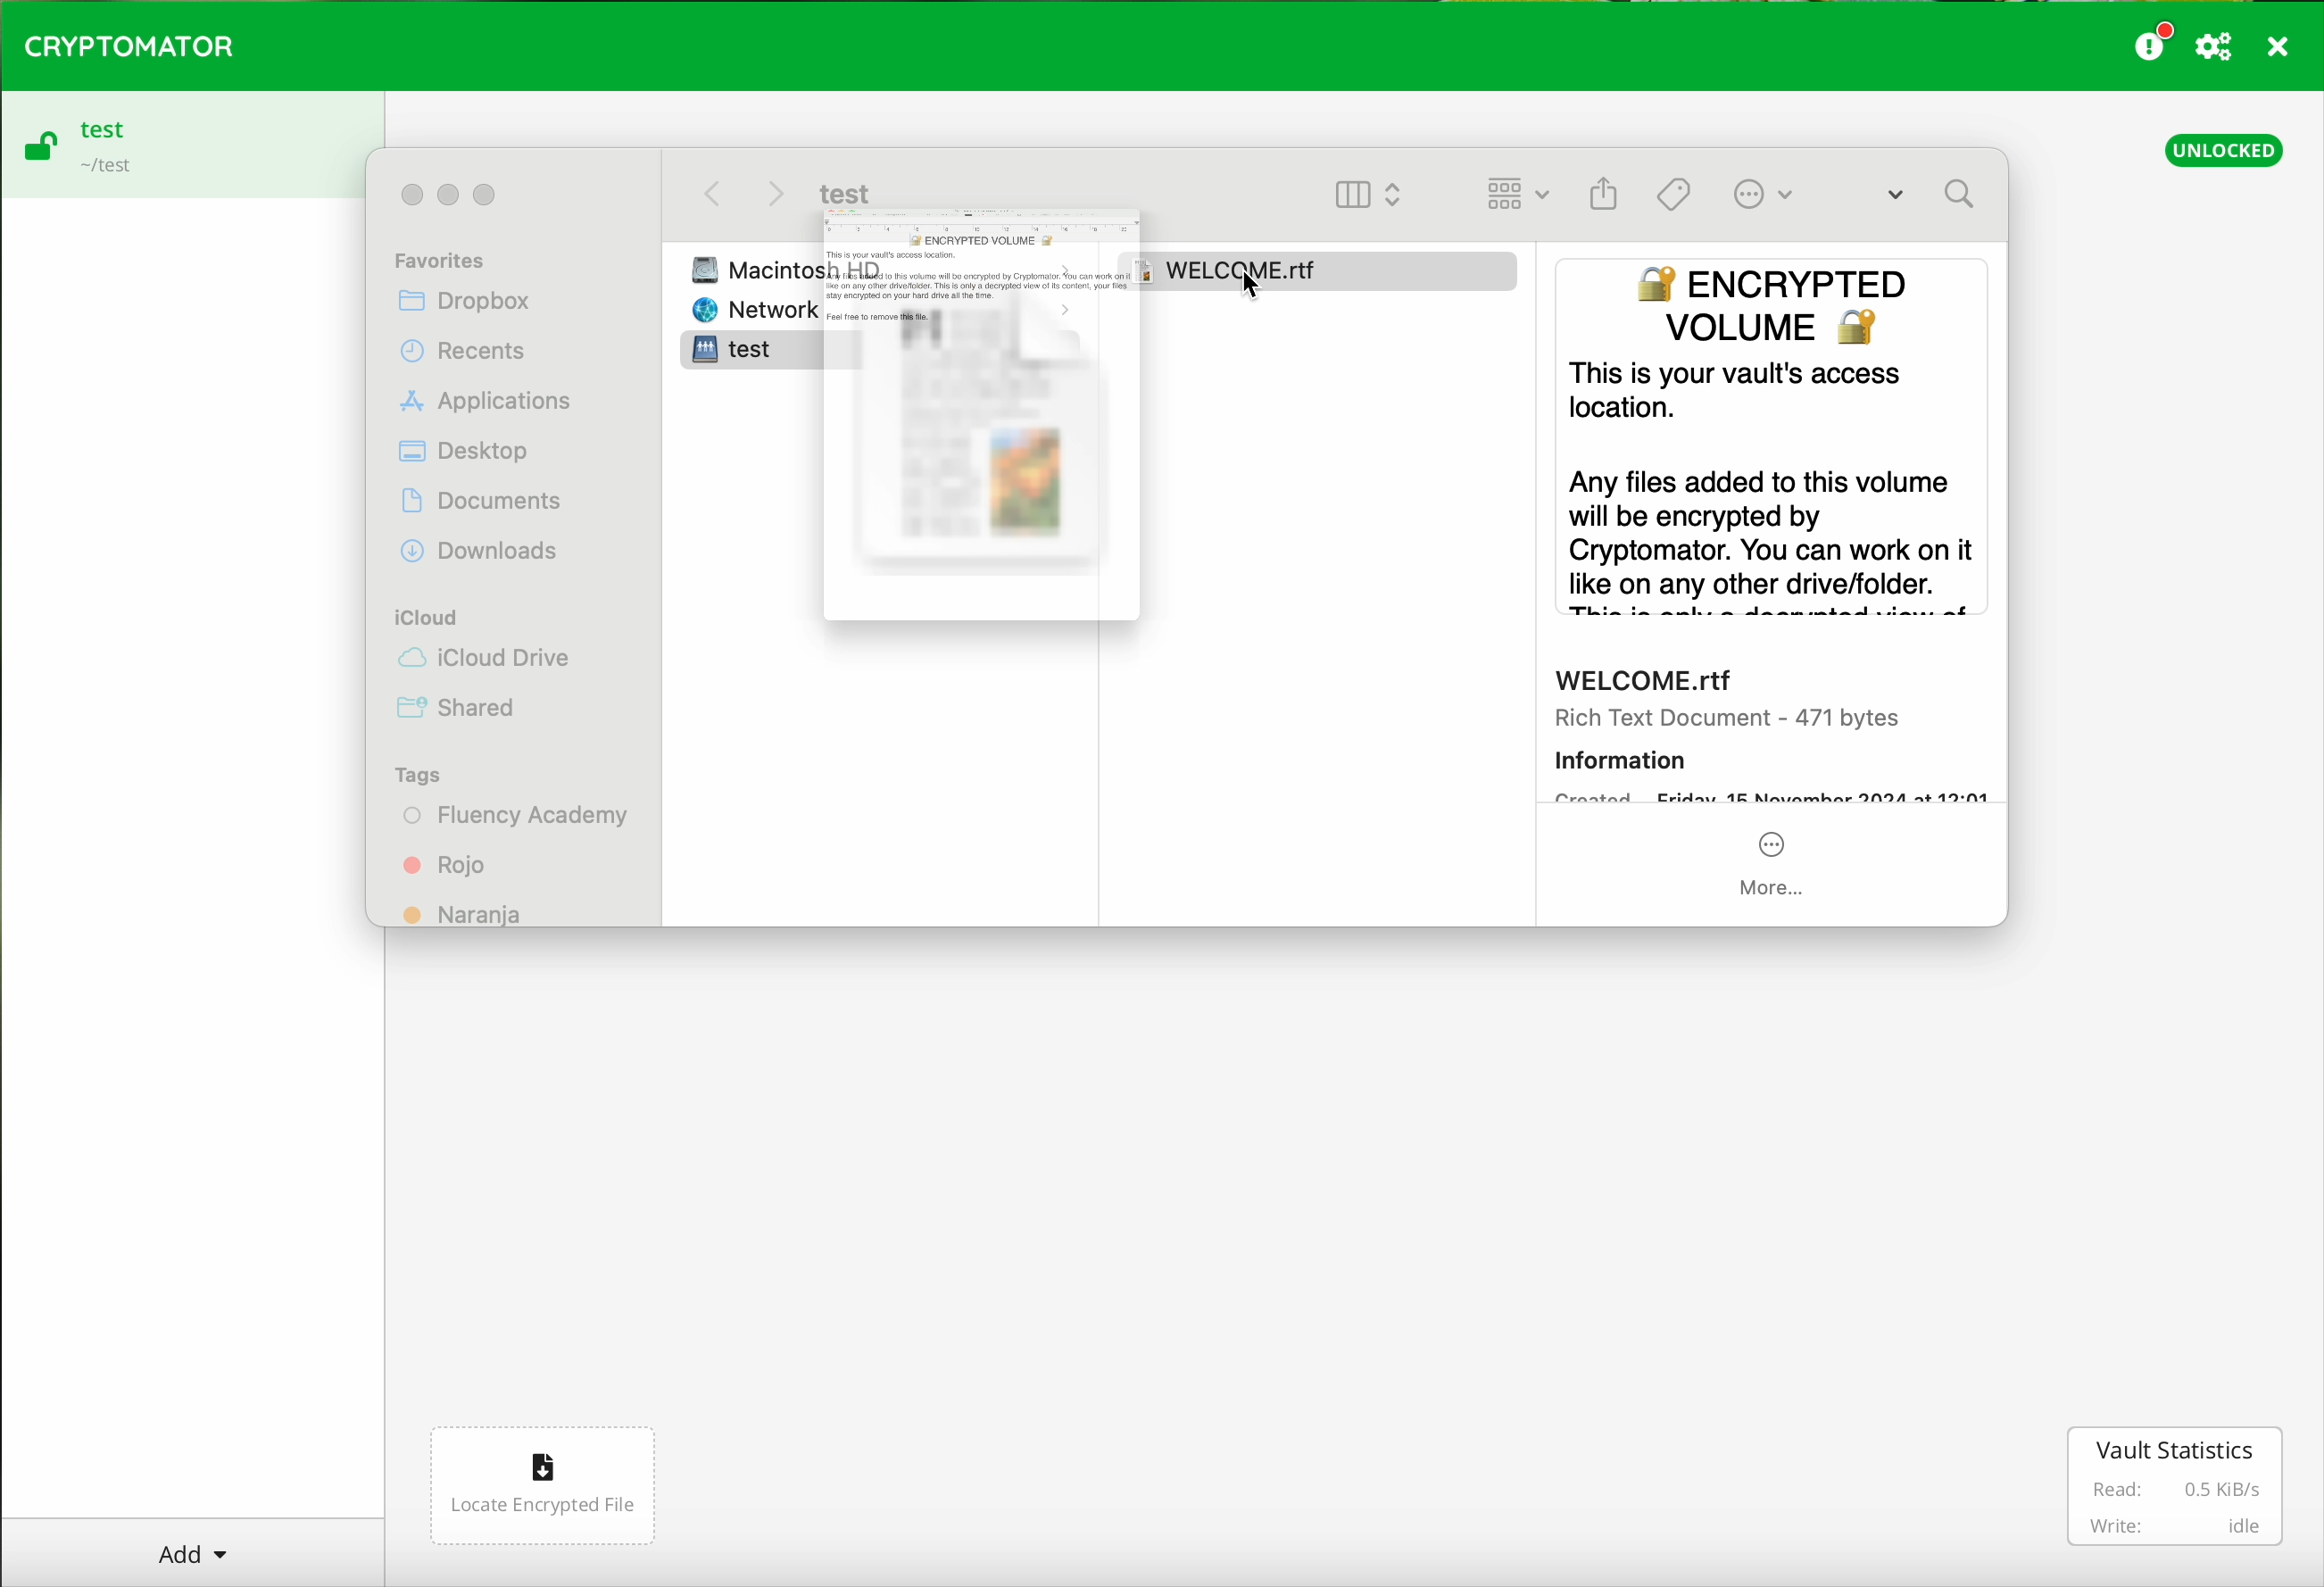 Image resolution: width=2324 pixels, height=1587 pixels. I want to click on Search, so click(1936, 197).